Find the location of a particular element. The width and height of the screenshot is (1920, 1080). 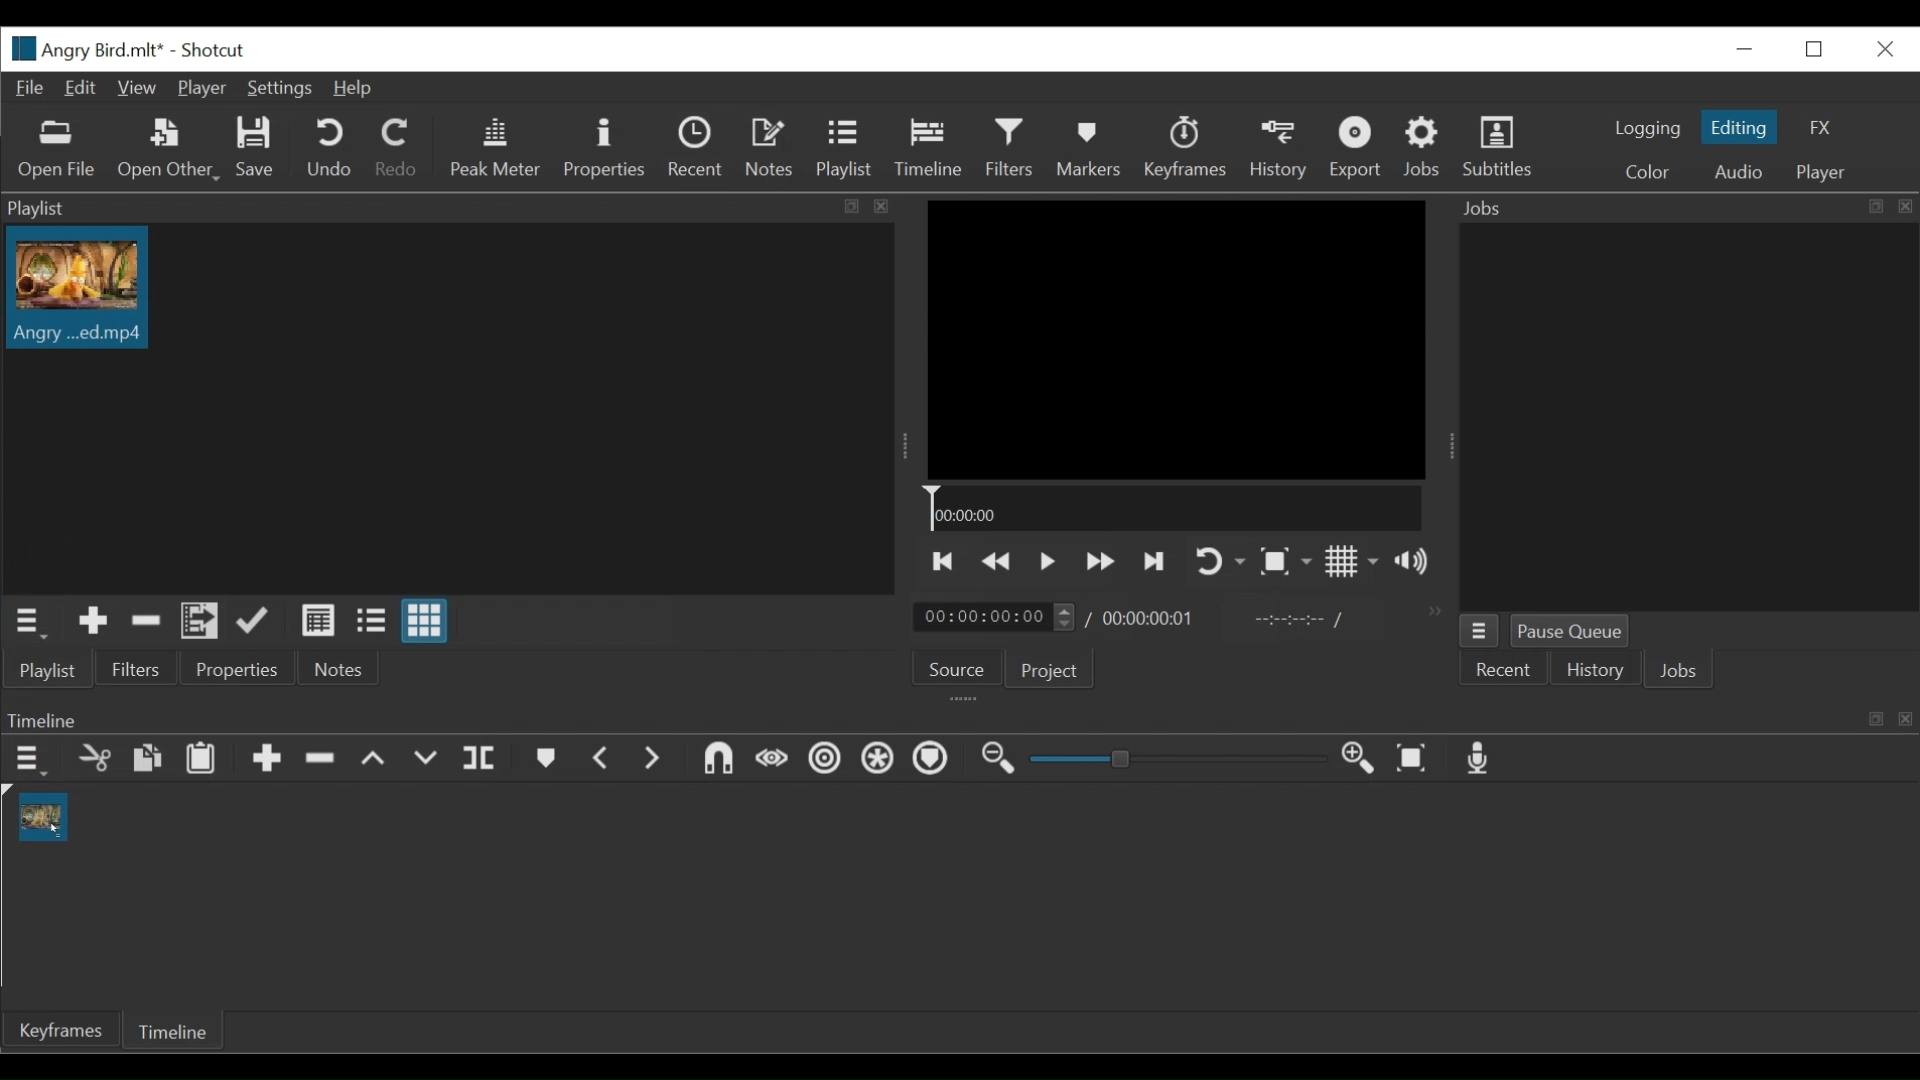

Overwrite is located at coordinates (428, 758).